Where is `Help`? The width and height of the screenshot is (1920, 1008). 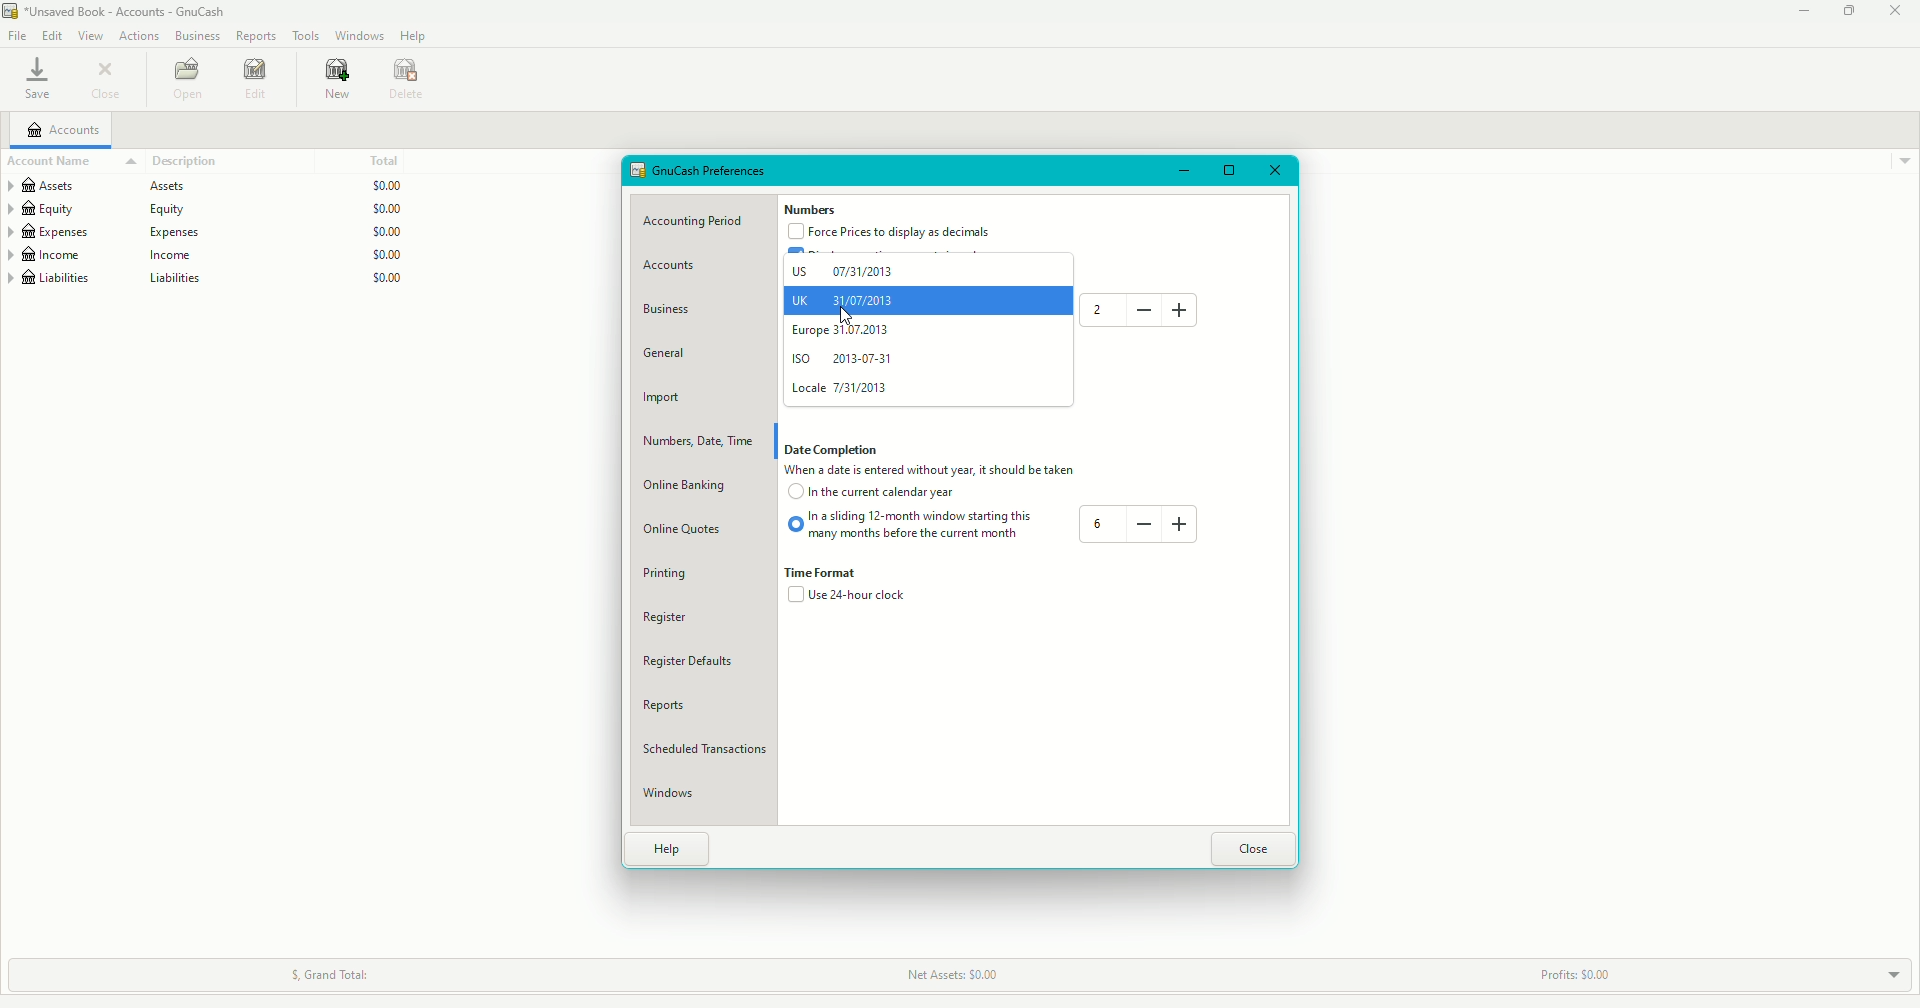
Help is located at coordinates (672, 849).